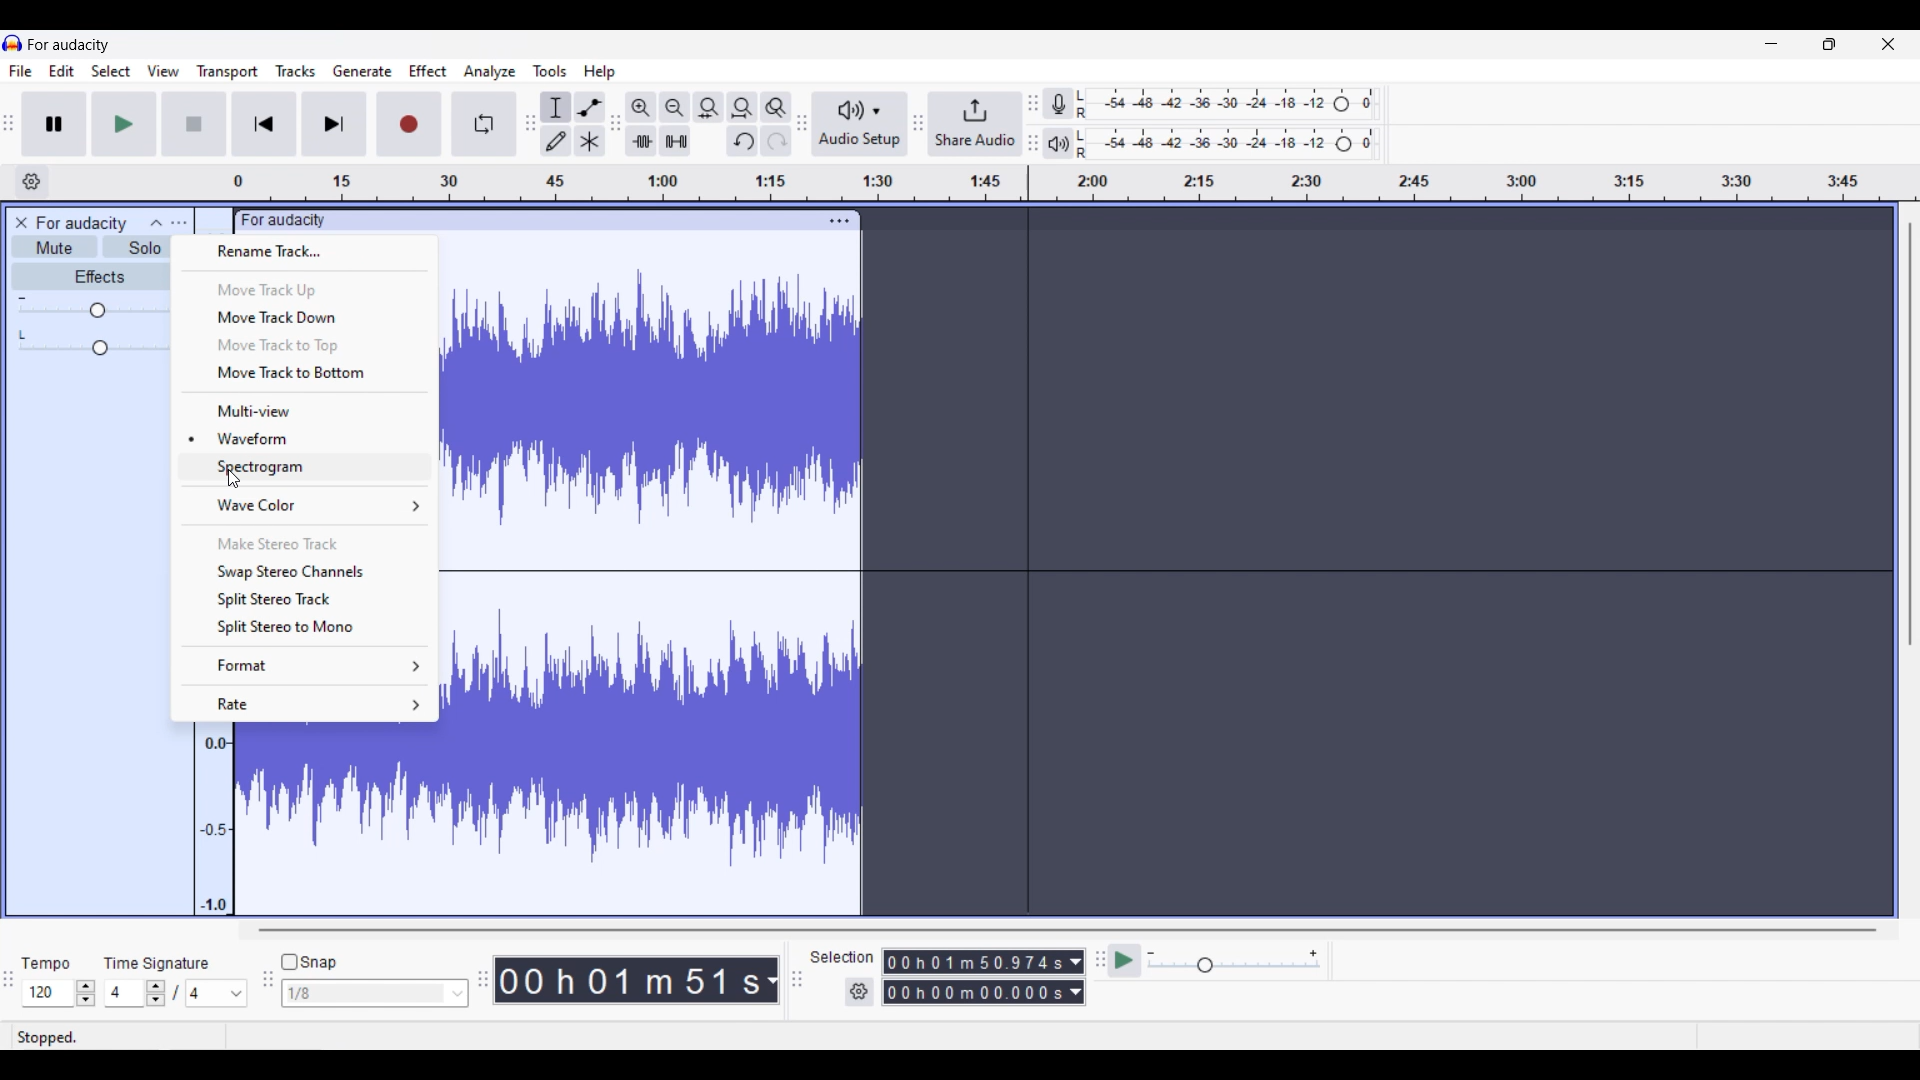 The image size is (1920, 1080). Describe the element at coordinates (179, 223) in the screenshot. I see `Open menu` at that location.